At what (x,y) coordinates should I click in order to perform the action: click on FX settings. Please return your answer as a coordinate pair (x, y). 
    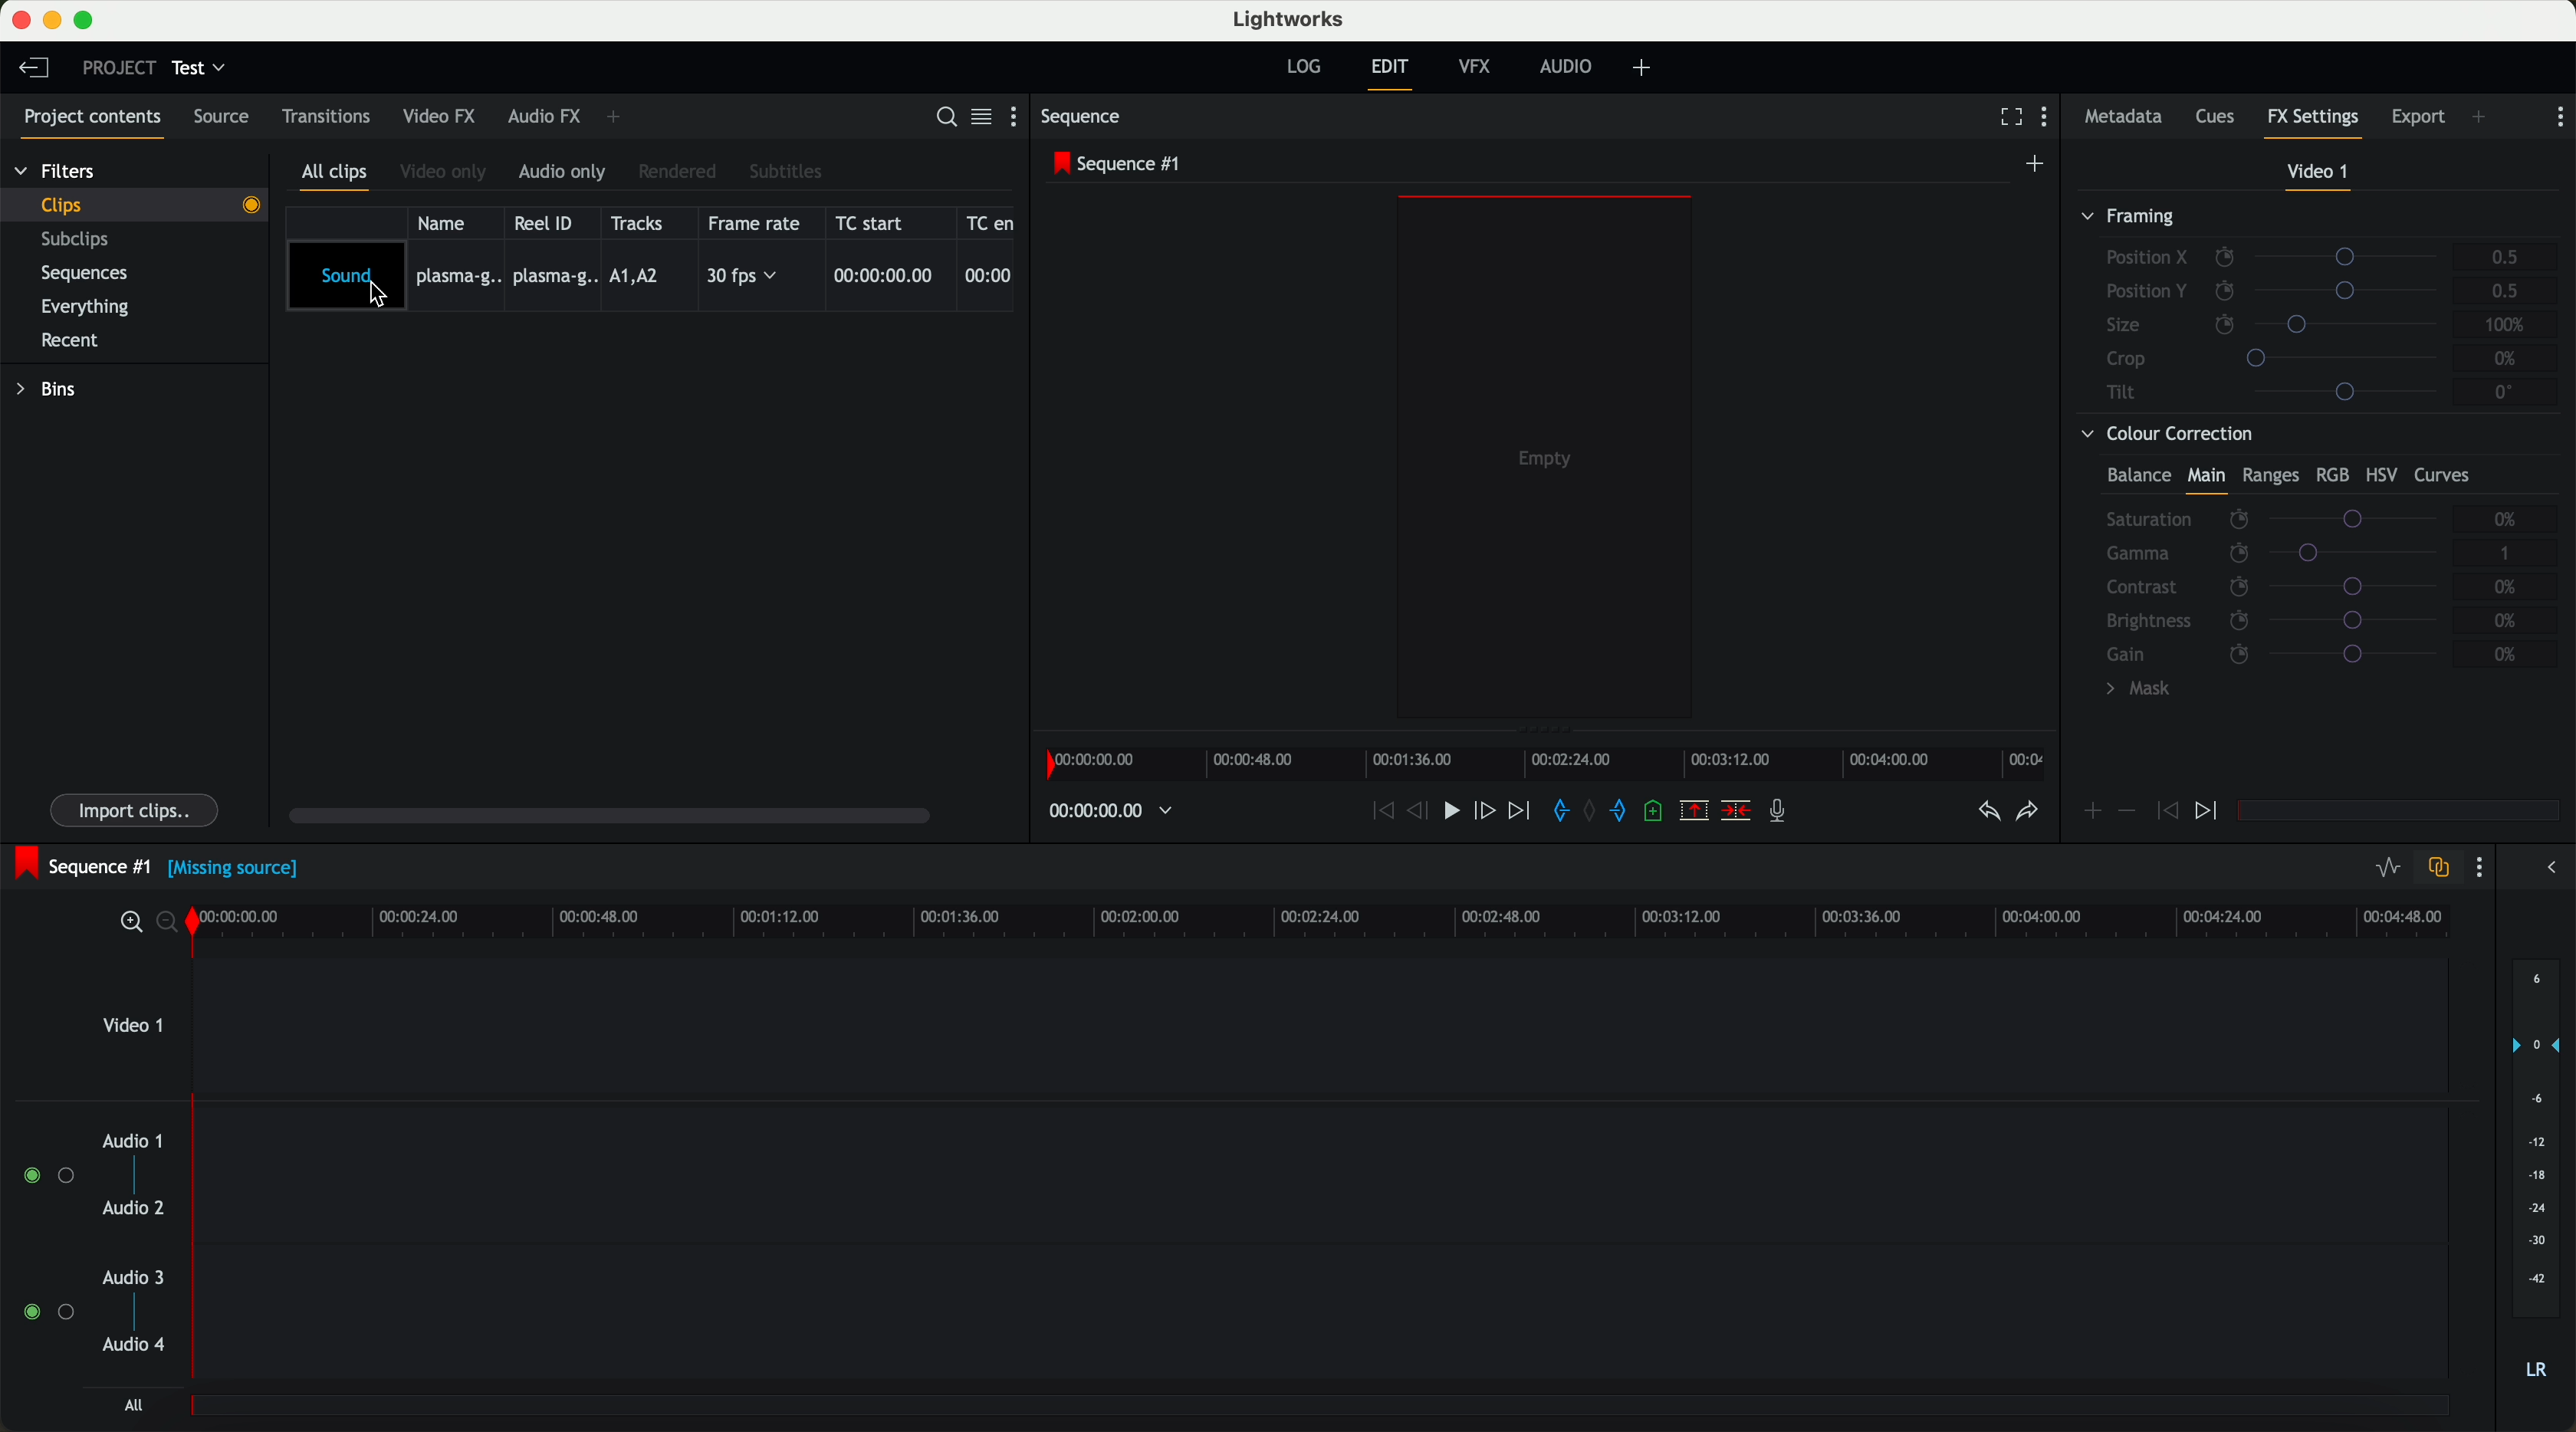
    Looking at the image, I should click on (2314, 120).